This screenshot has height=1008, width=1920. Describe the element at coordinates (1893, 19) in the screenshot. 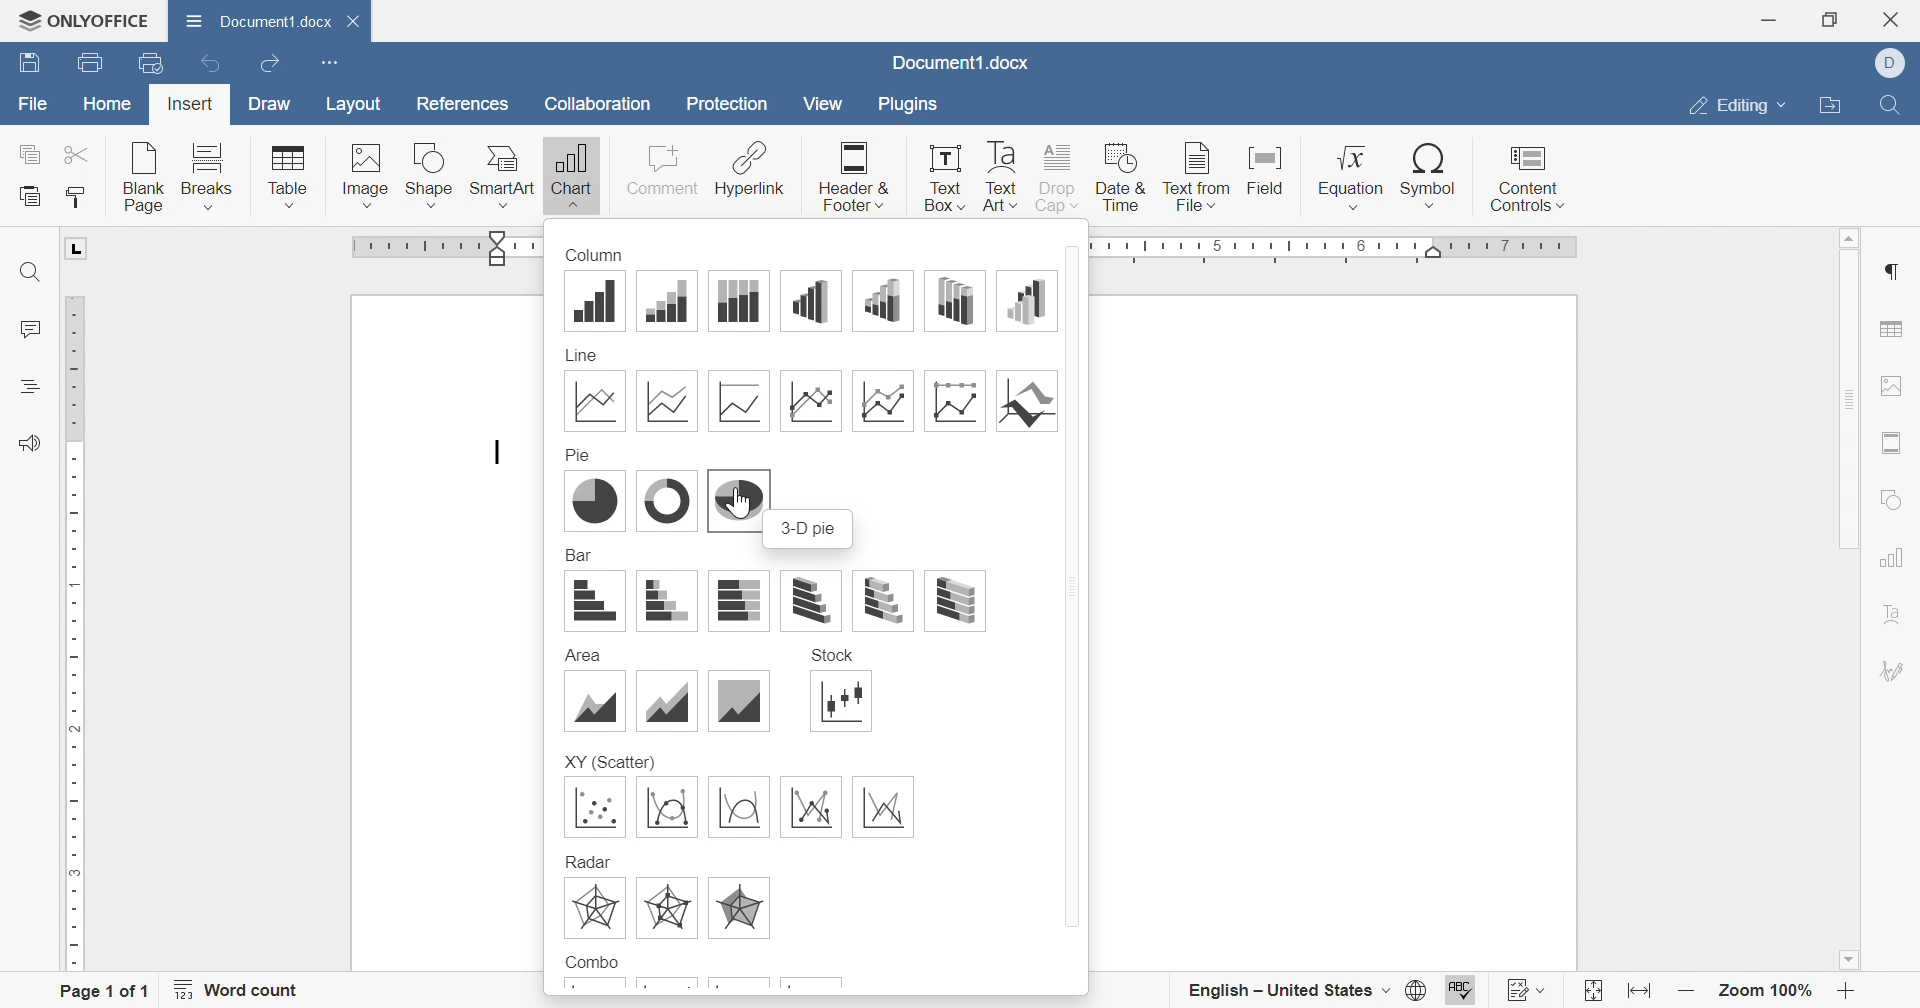

I see `Close` at that location.